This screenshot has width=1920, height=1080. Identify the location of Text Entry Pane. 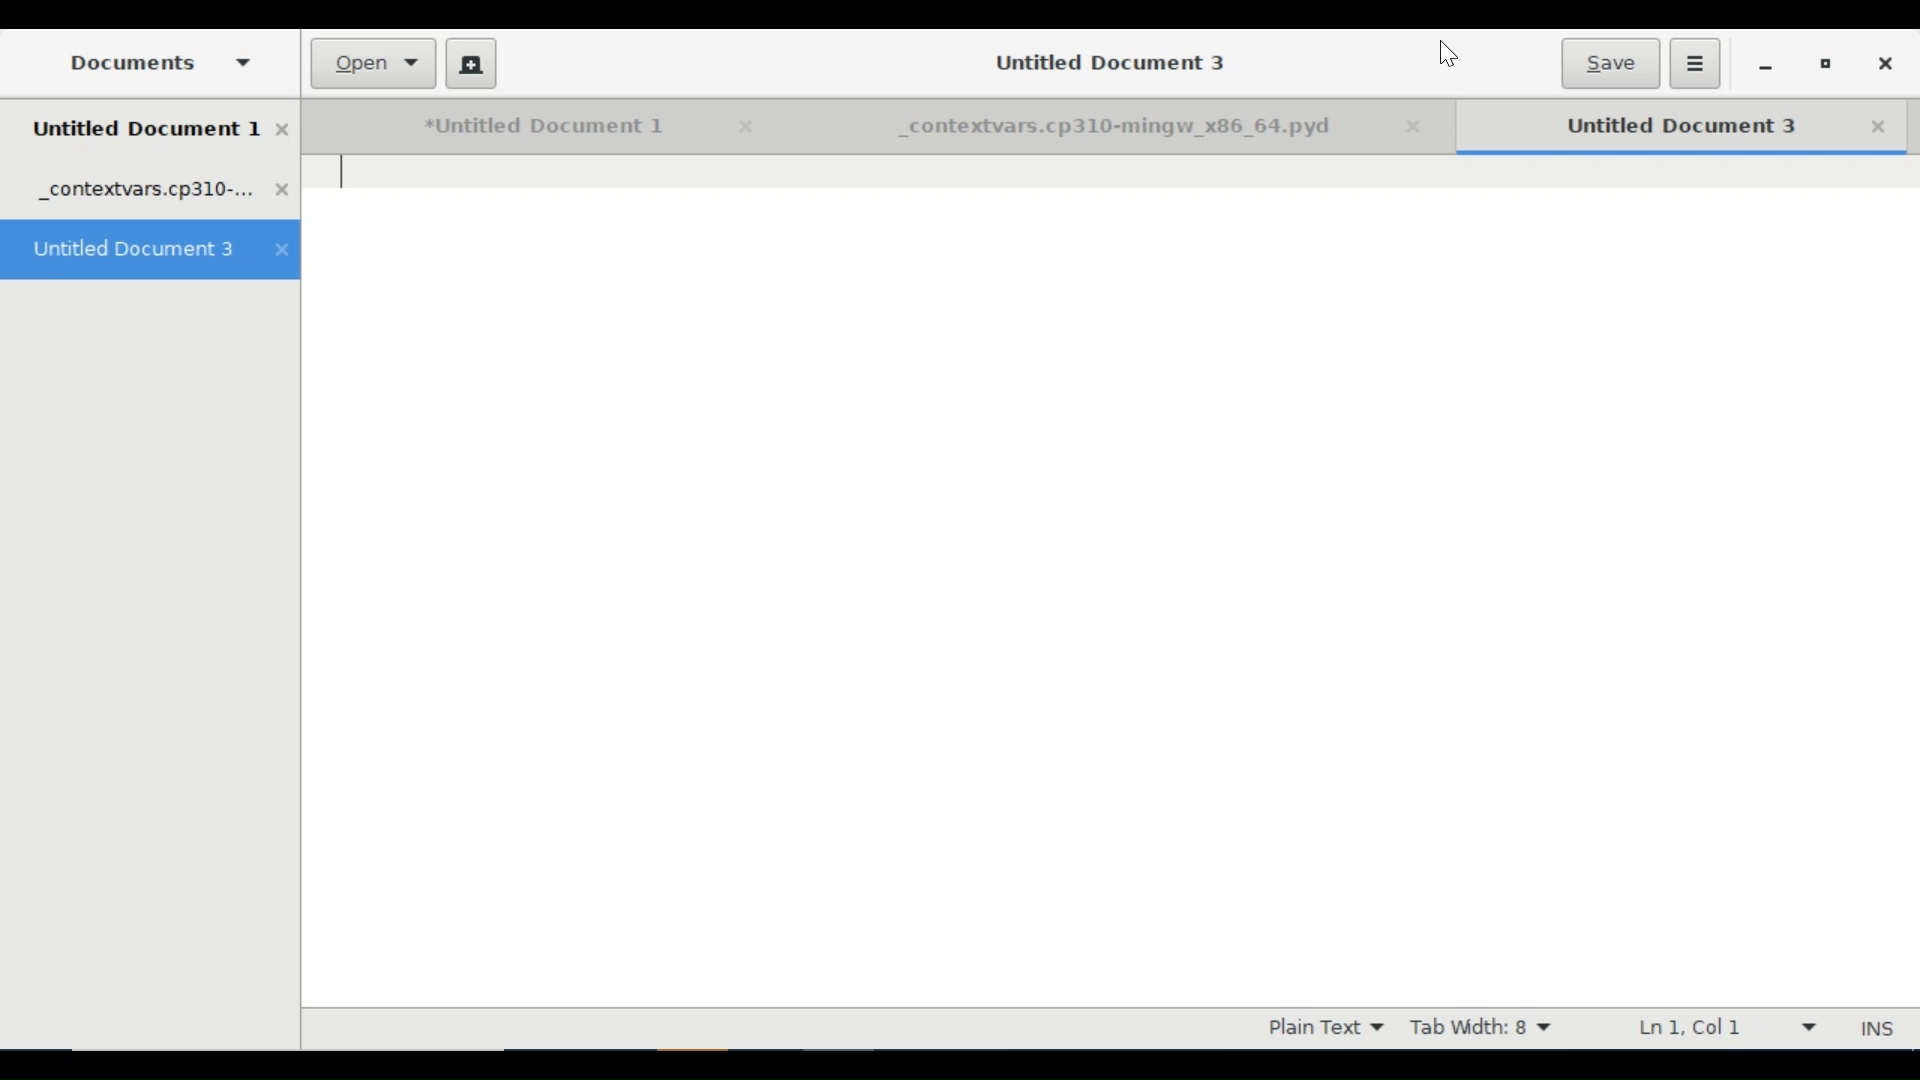
(1111, 581).